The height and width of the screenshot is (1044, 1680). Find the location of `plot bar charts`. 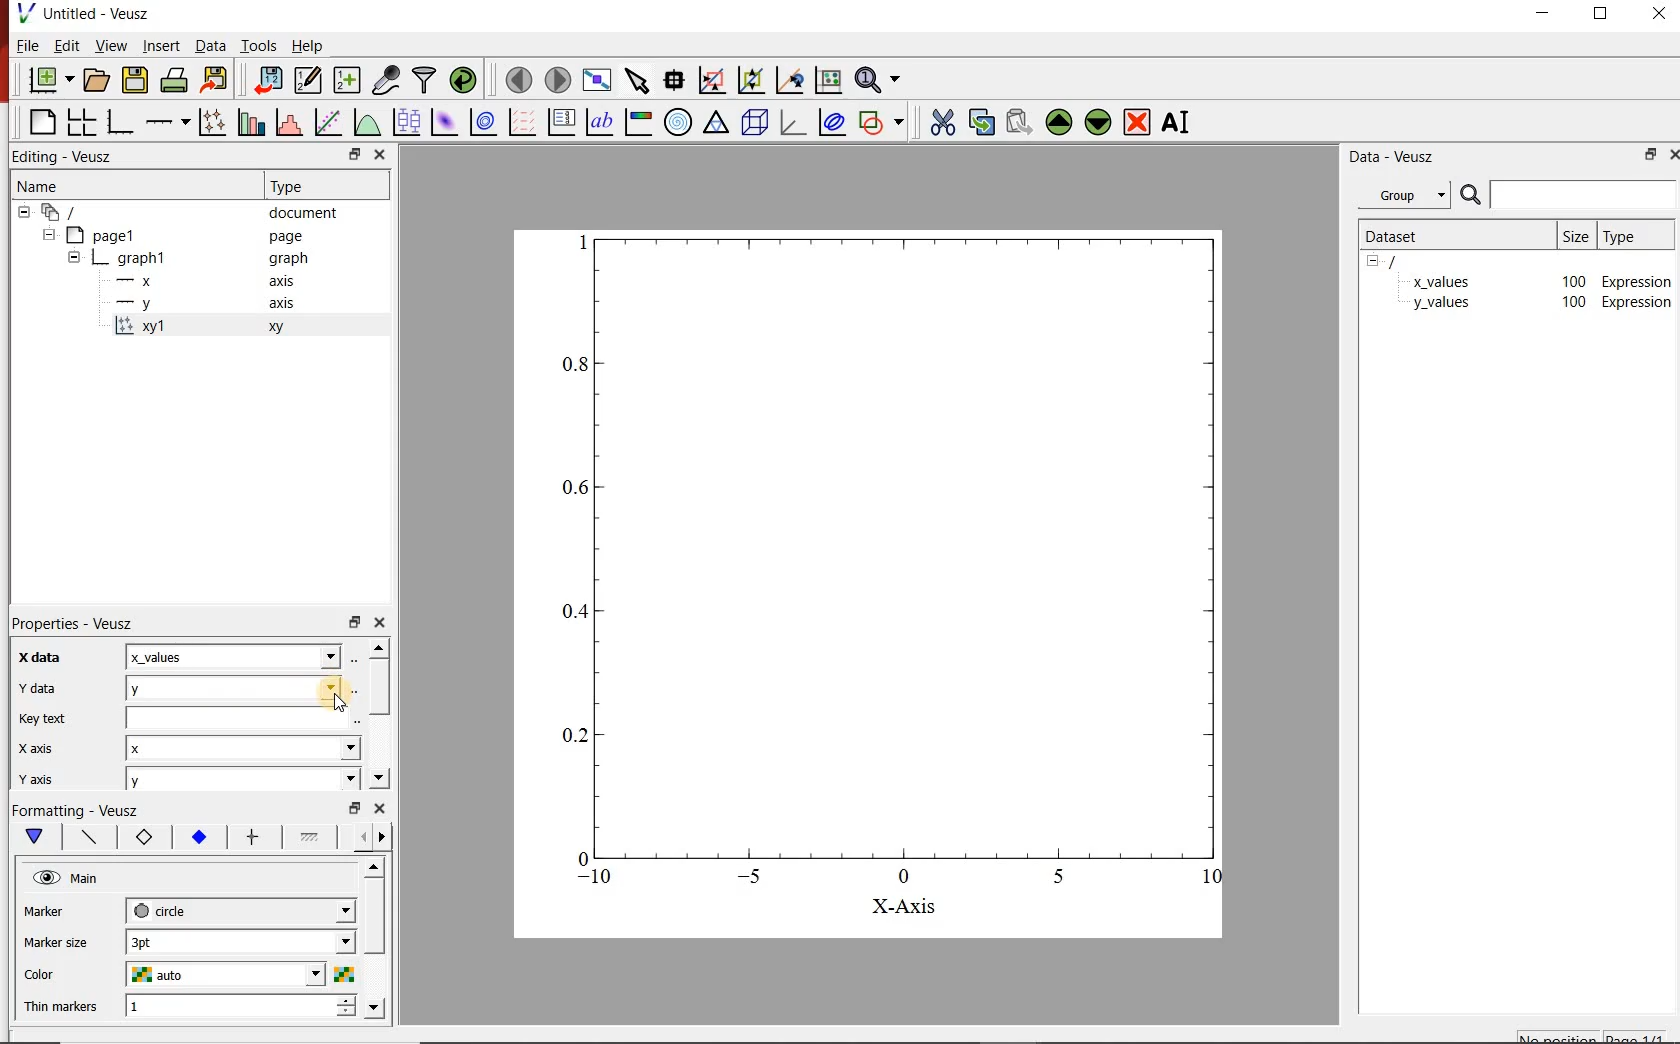

plot bar charts is located at coordinates (251, 122).